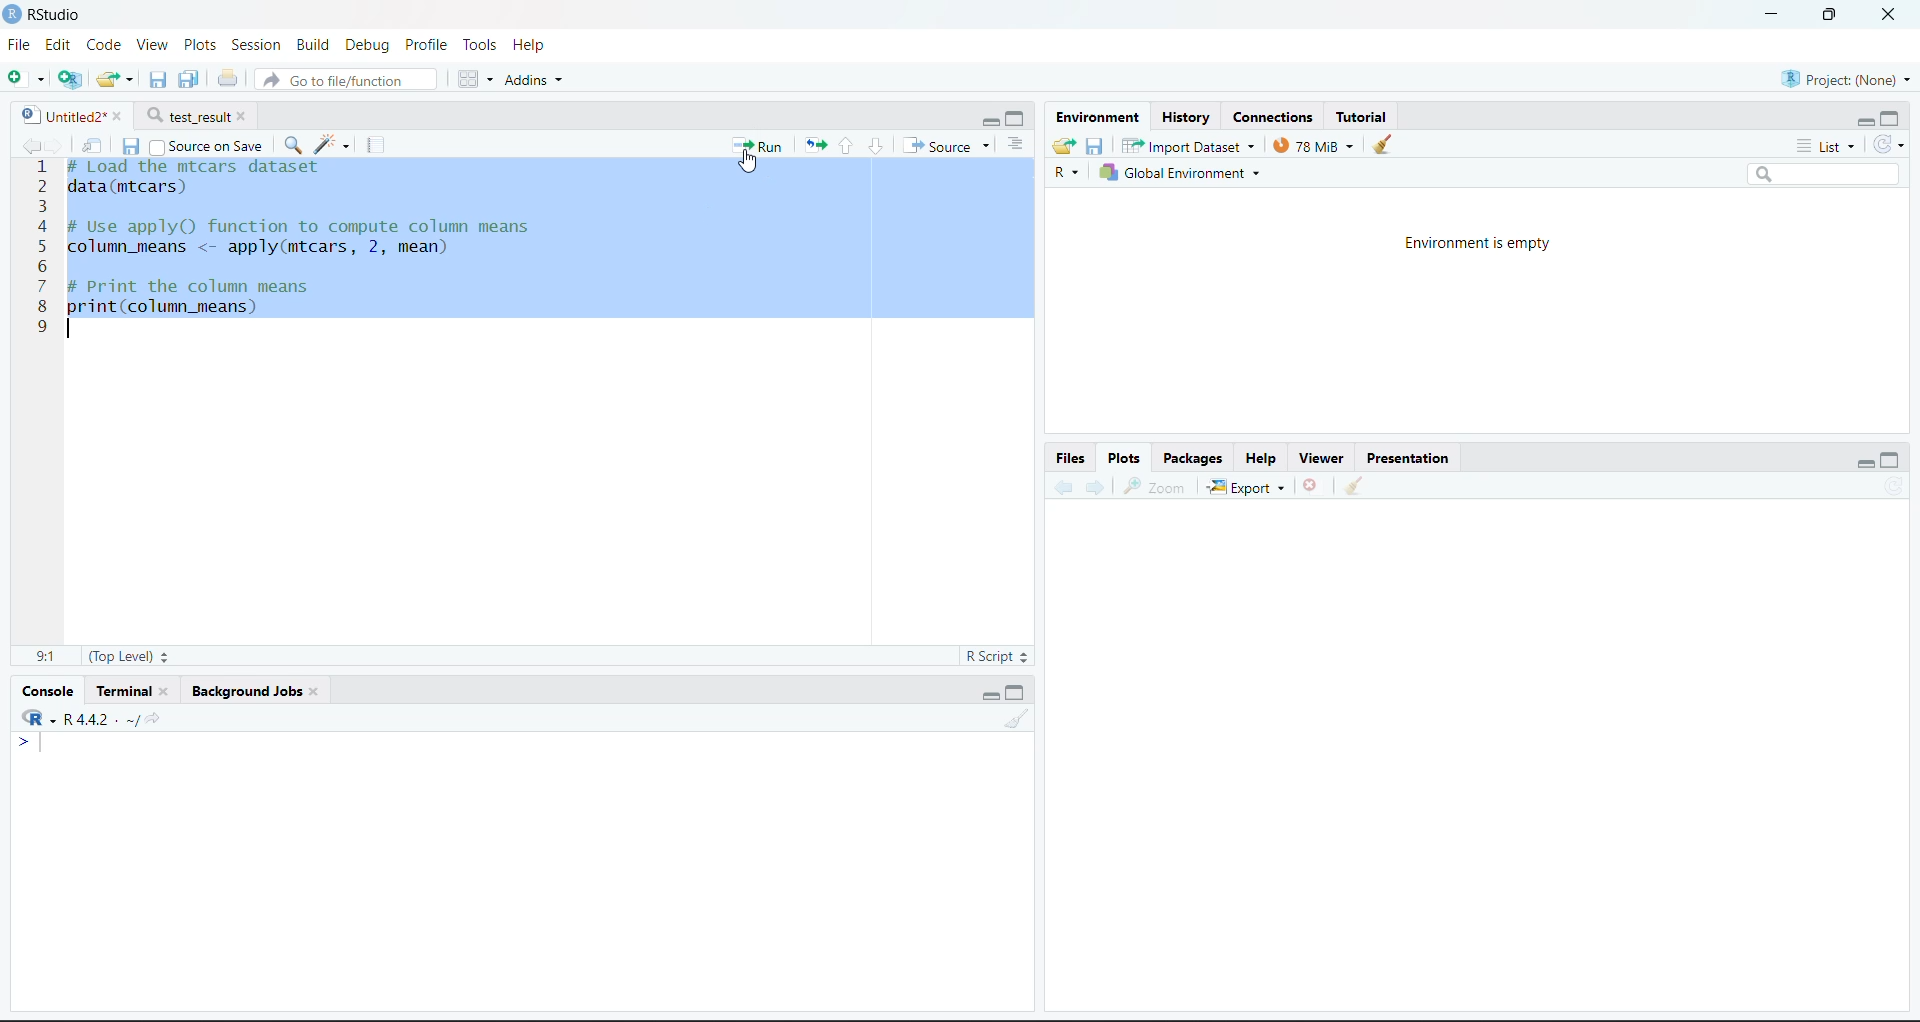 This screenshot has height=1022, width=1920. What do you see at coordinates (195, 43) in the screenshot?
I see `Plots` at bounding box center [195, 43].